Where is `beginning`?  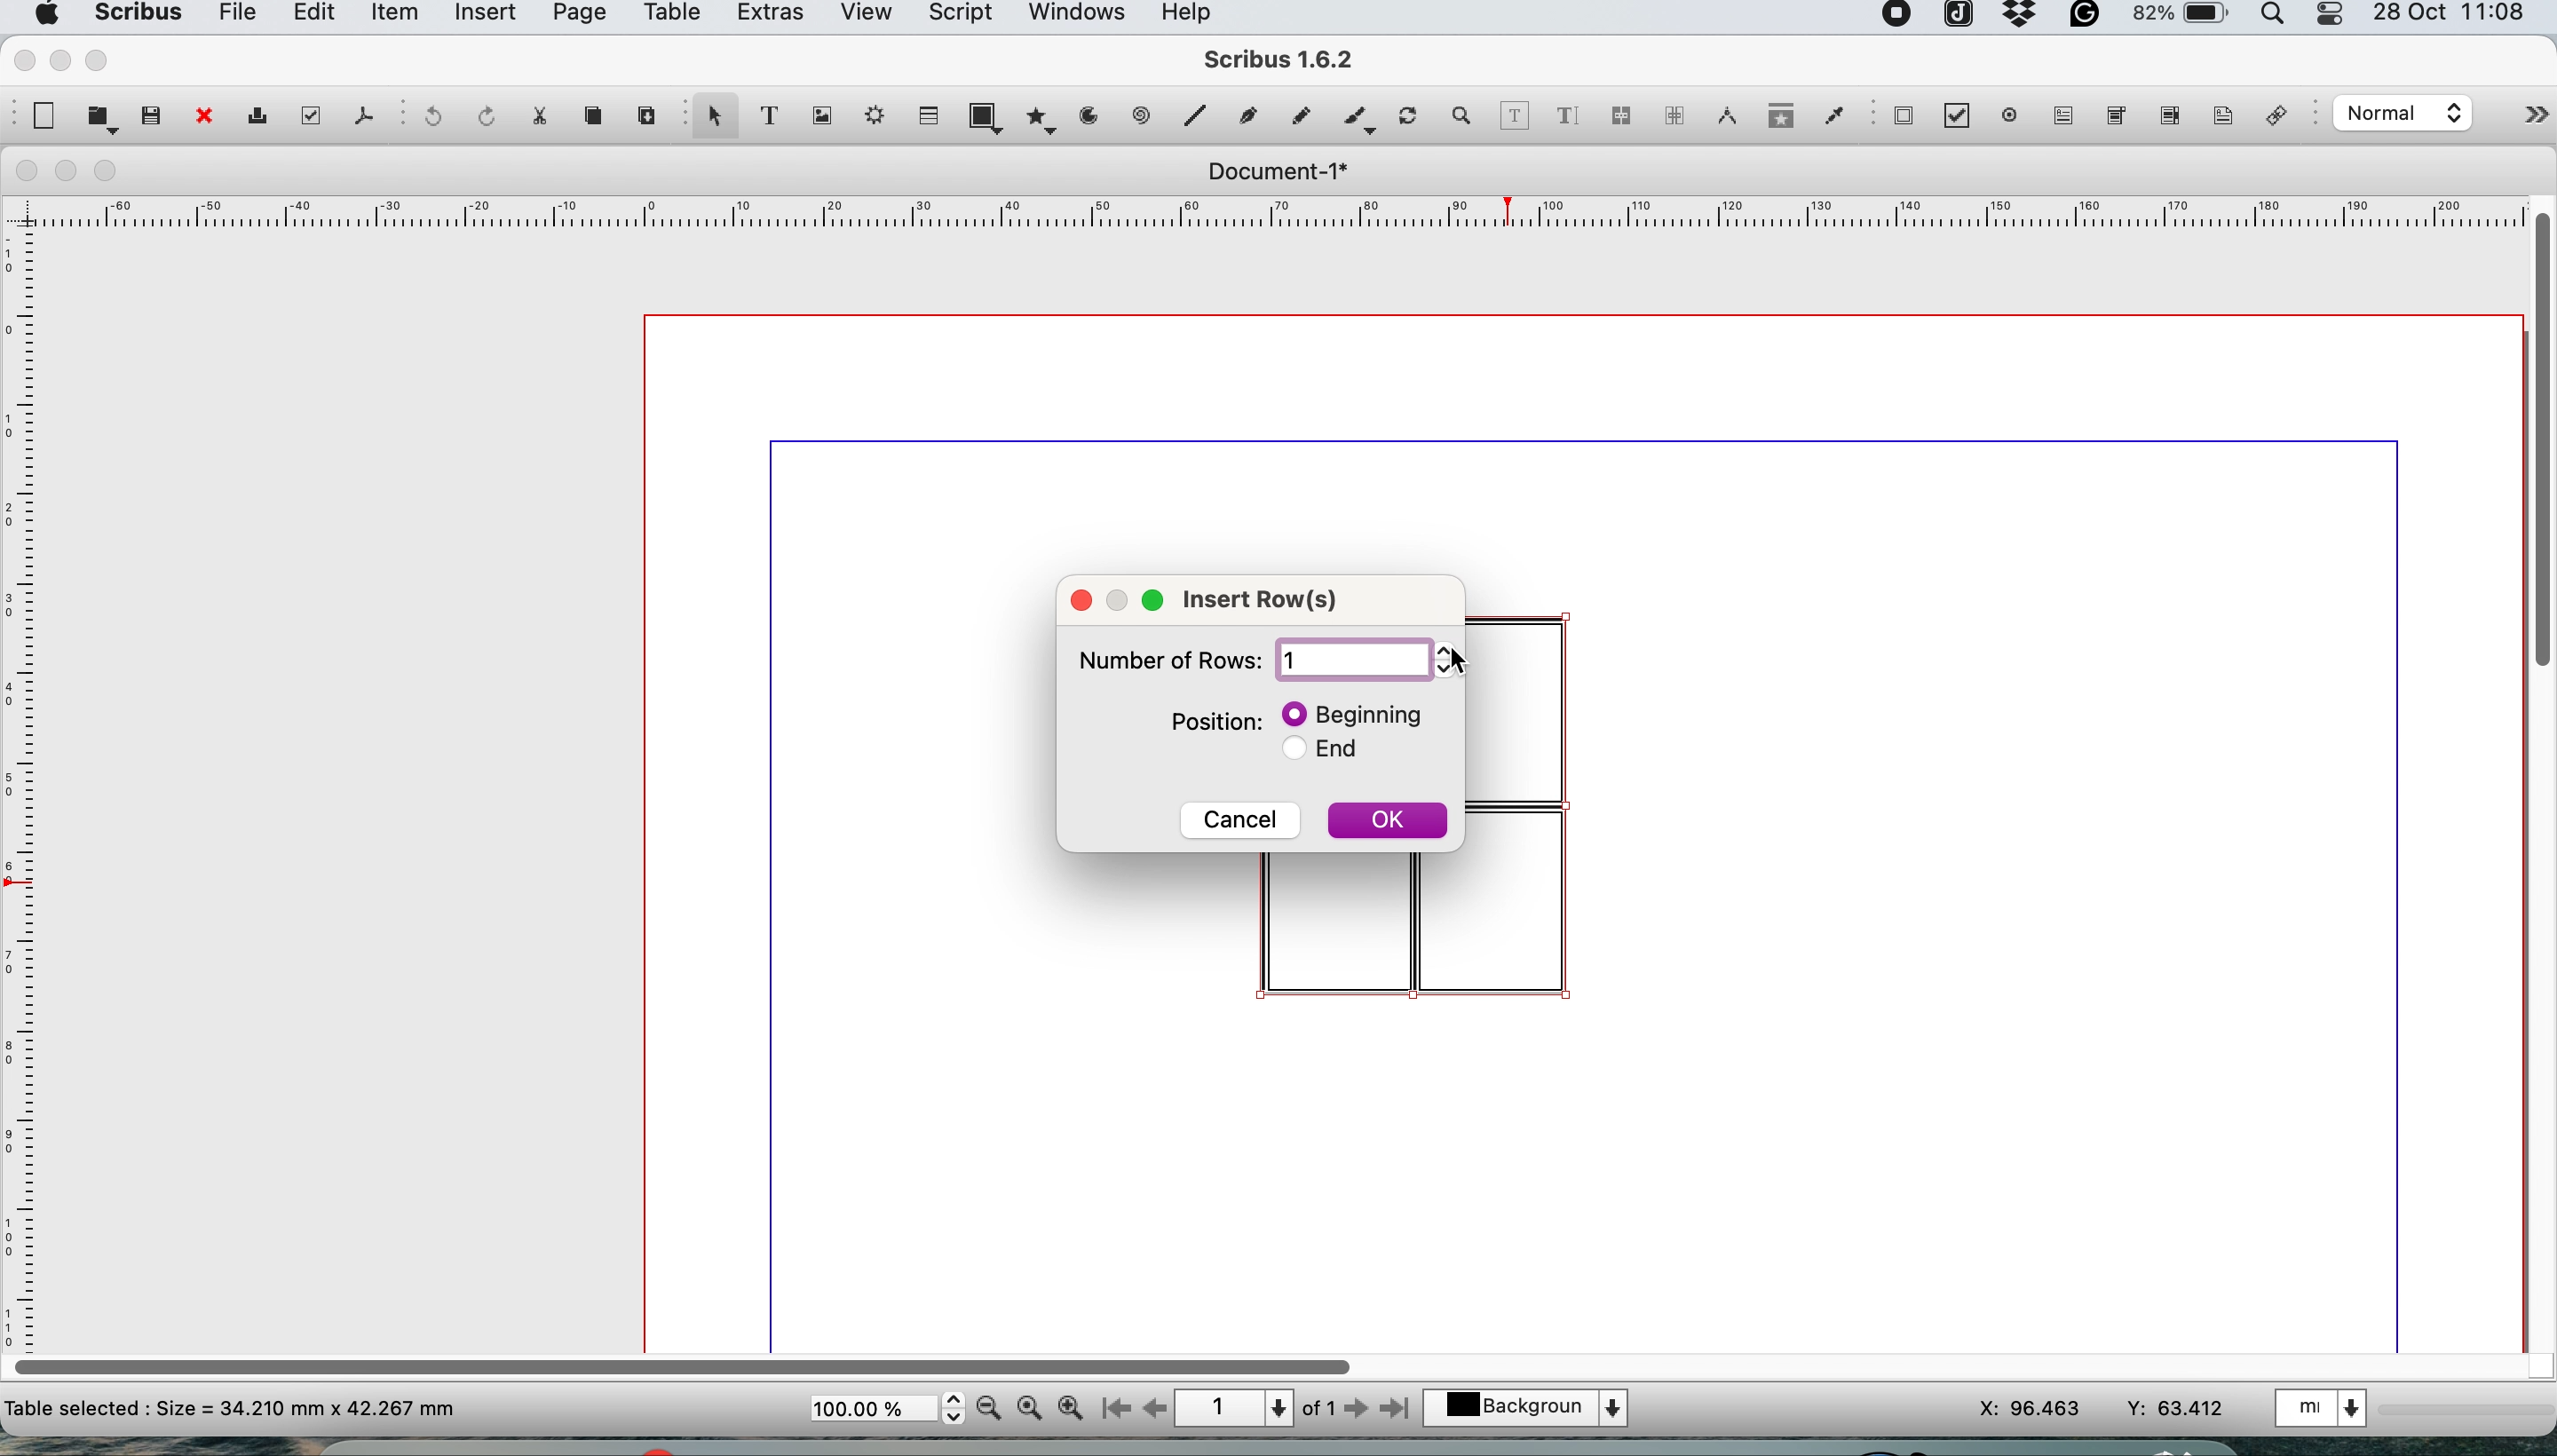 beginning is located at coordinates (1358, 713).